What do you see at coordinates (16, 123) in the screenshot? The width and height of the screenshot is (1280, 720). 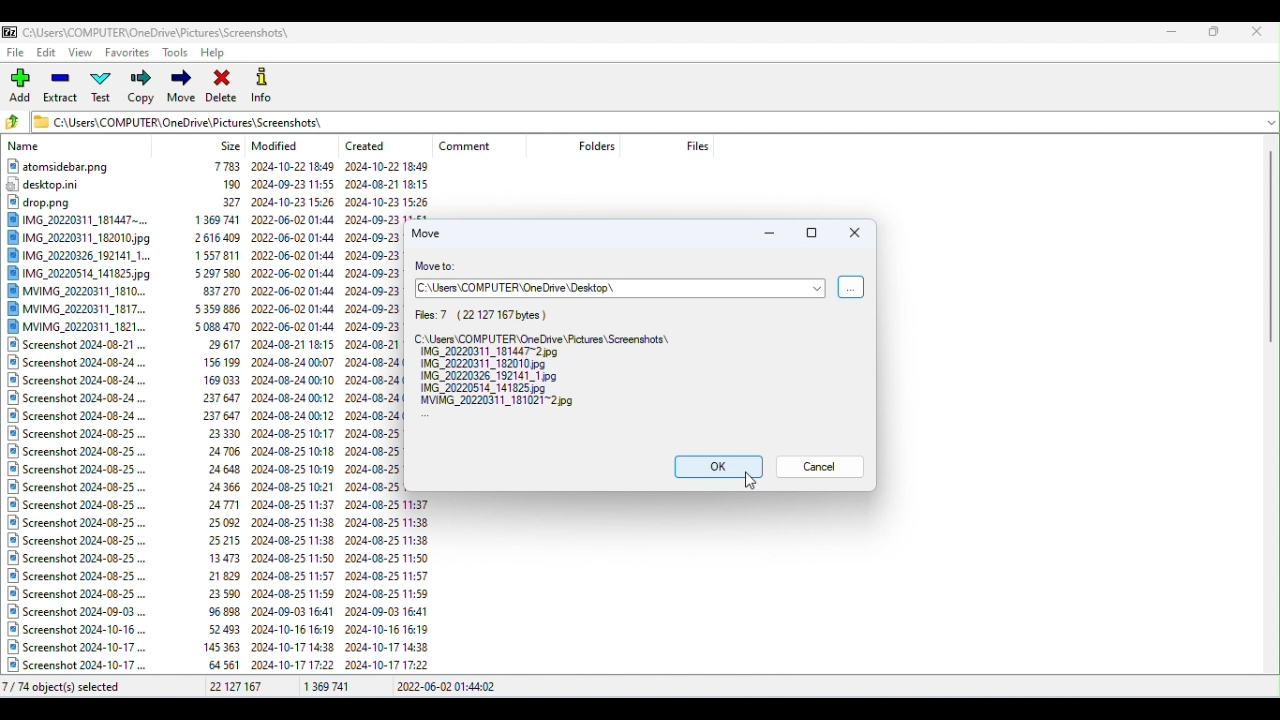 I see `Go back` at bounding box center [16, 123].